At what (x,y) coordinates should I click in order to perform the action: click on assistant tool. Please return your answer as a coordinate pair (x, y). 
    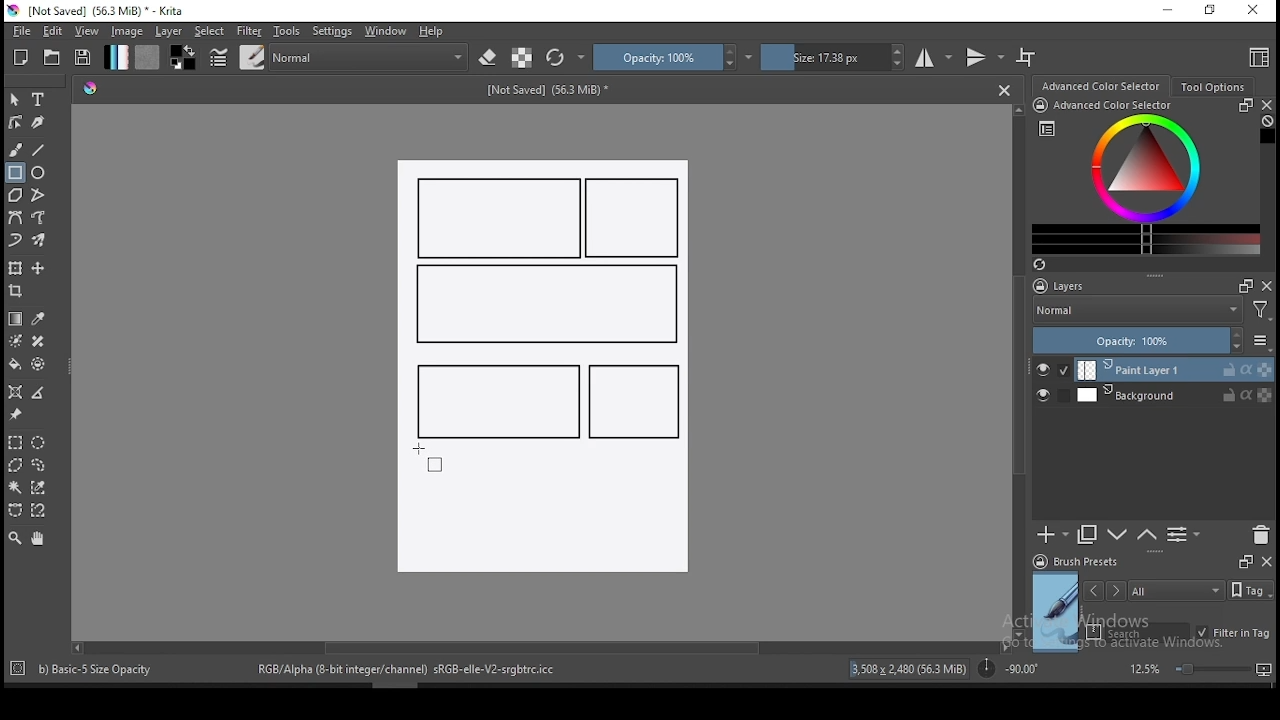
    Looking at the image, I should click on (15, 392).